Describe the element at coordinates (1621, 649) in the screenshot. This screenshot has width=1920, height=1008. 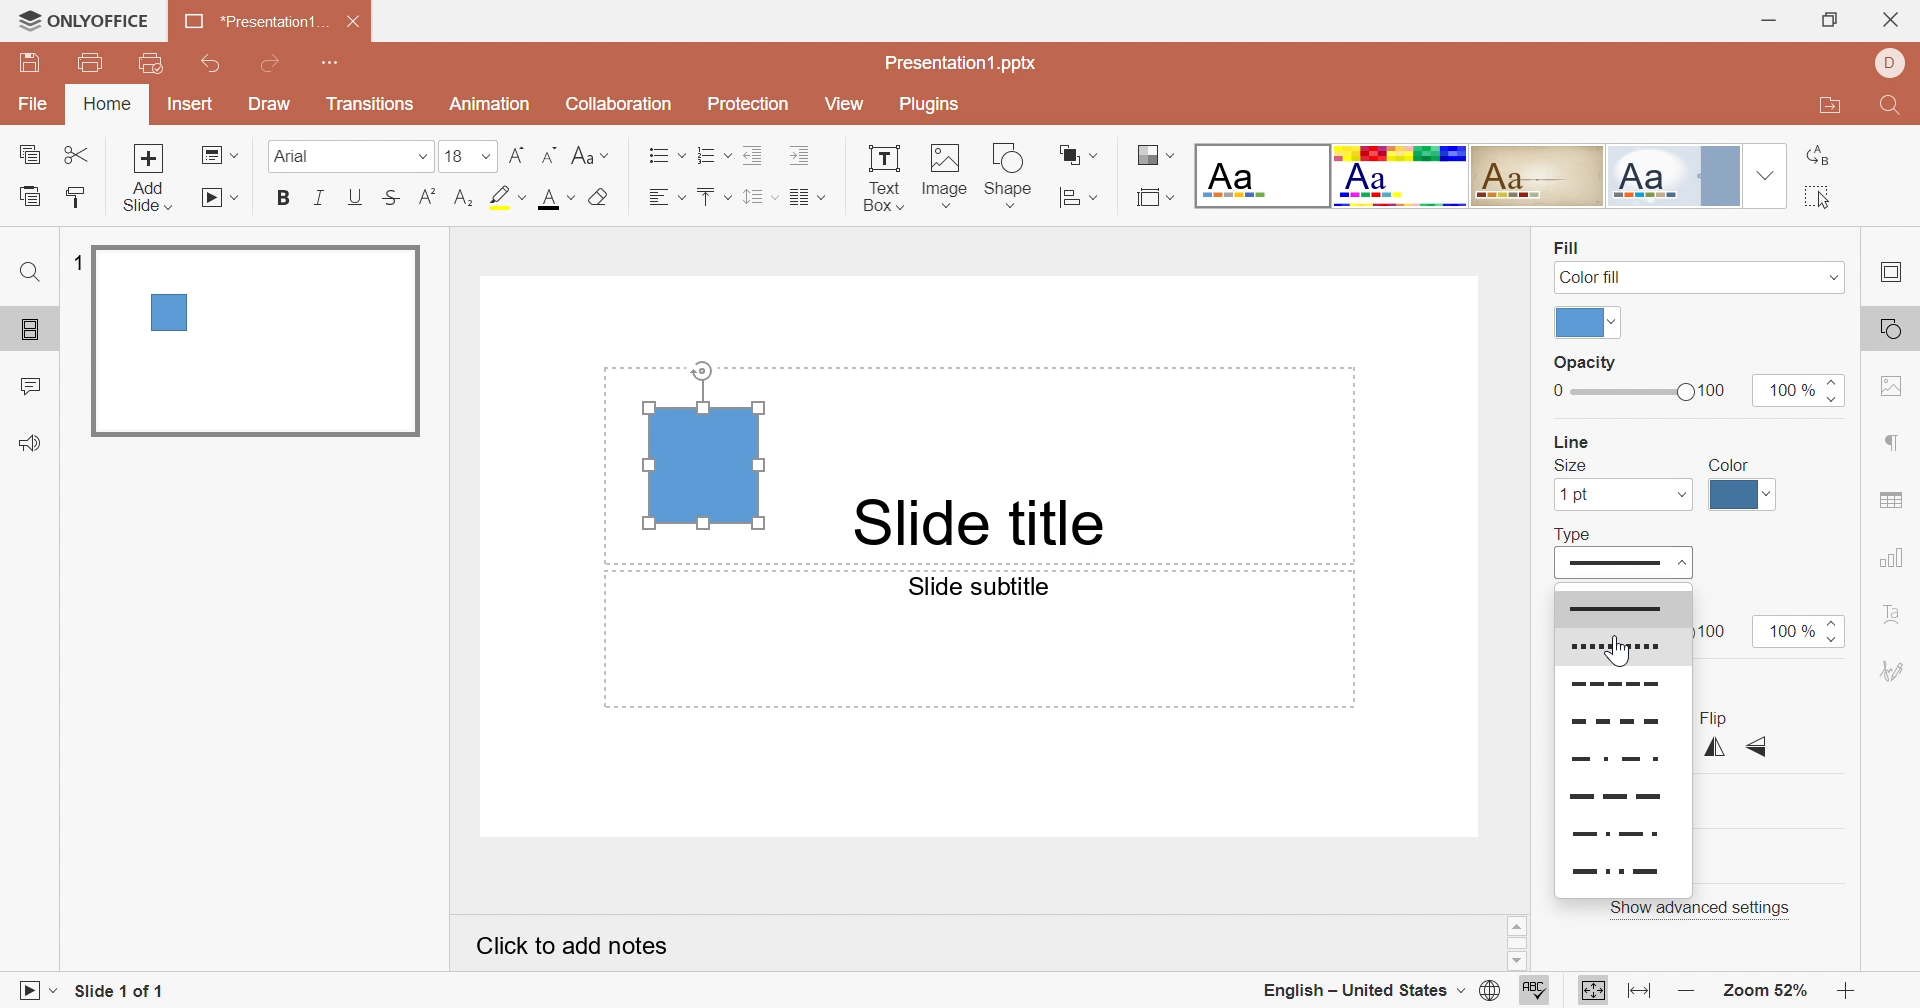
I see `Cursor` at that location.